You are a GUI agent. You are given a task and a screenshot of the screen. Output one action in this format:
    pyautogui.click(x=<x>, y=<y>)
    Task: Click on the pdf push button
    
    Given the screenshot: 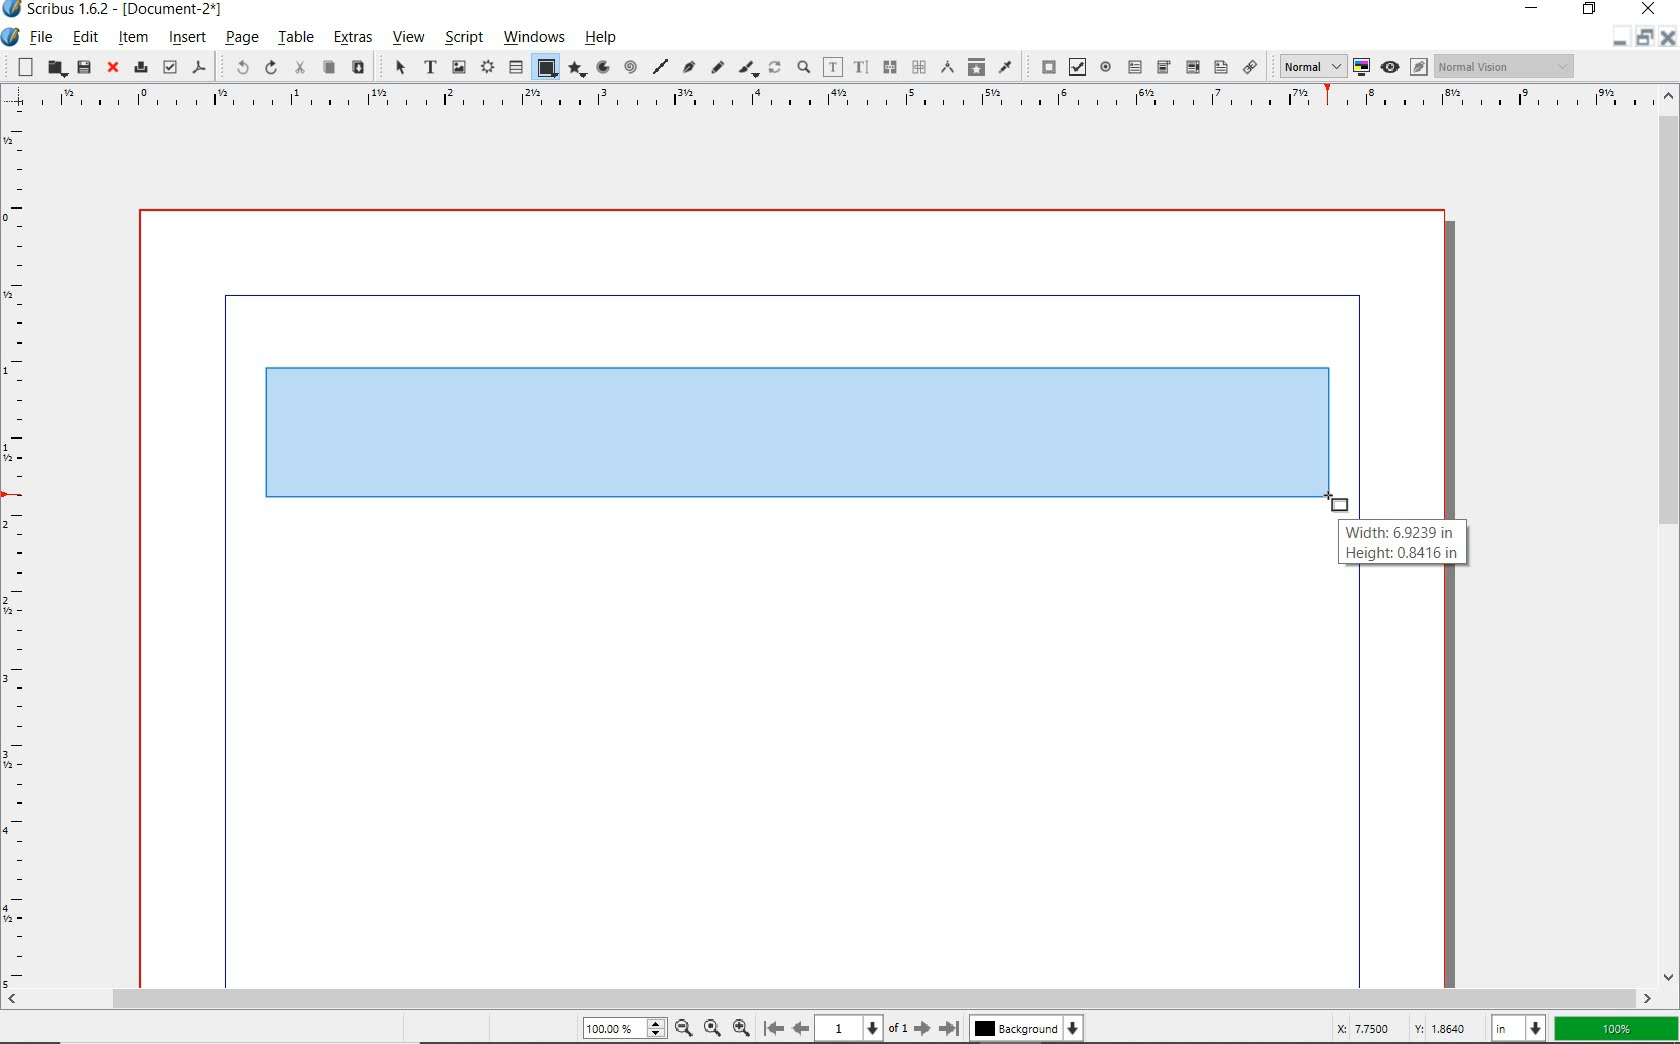 What is the action you would take?
    pyautogui.click(x=1043, y=66)
    